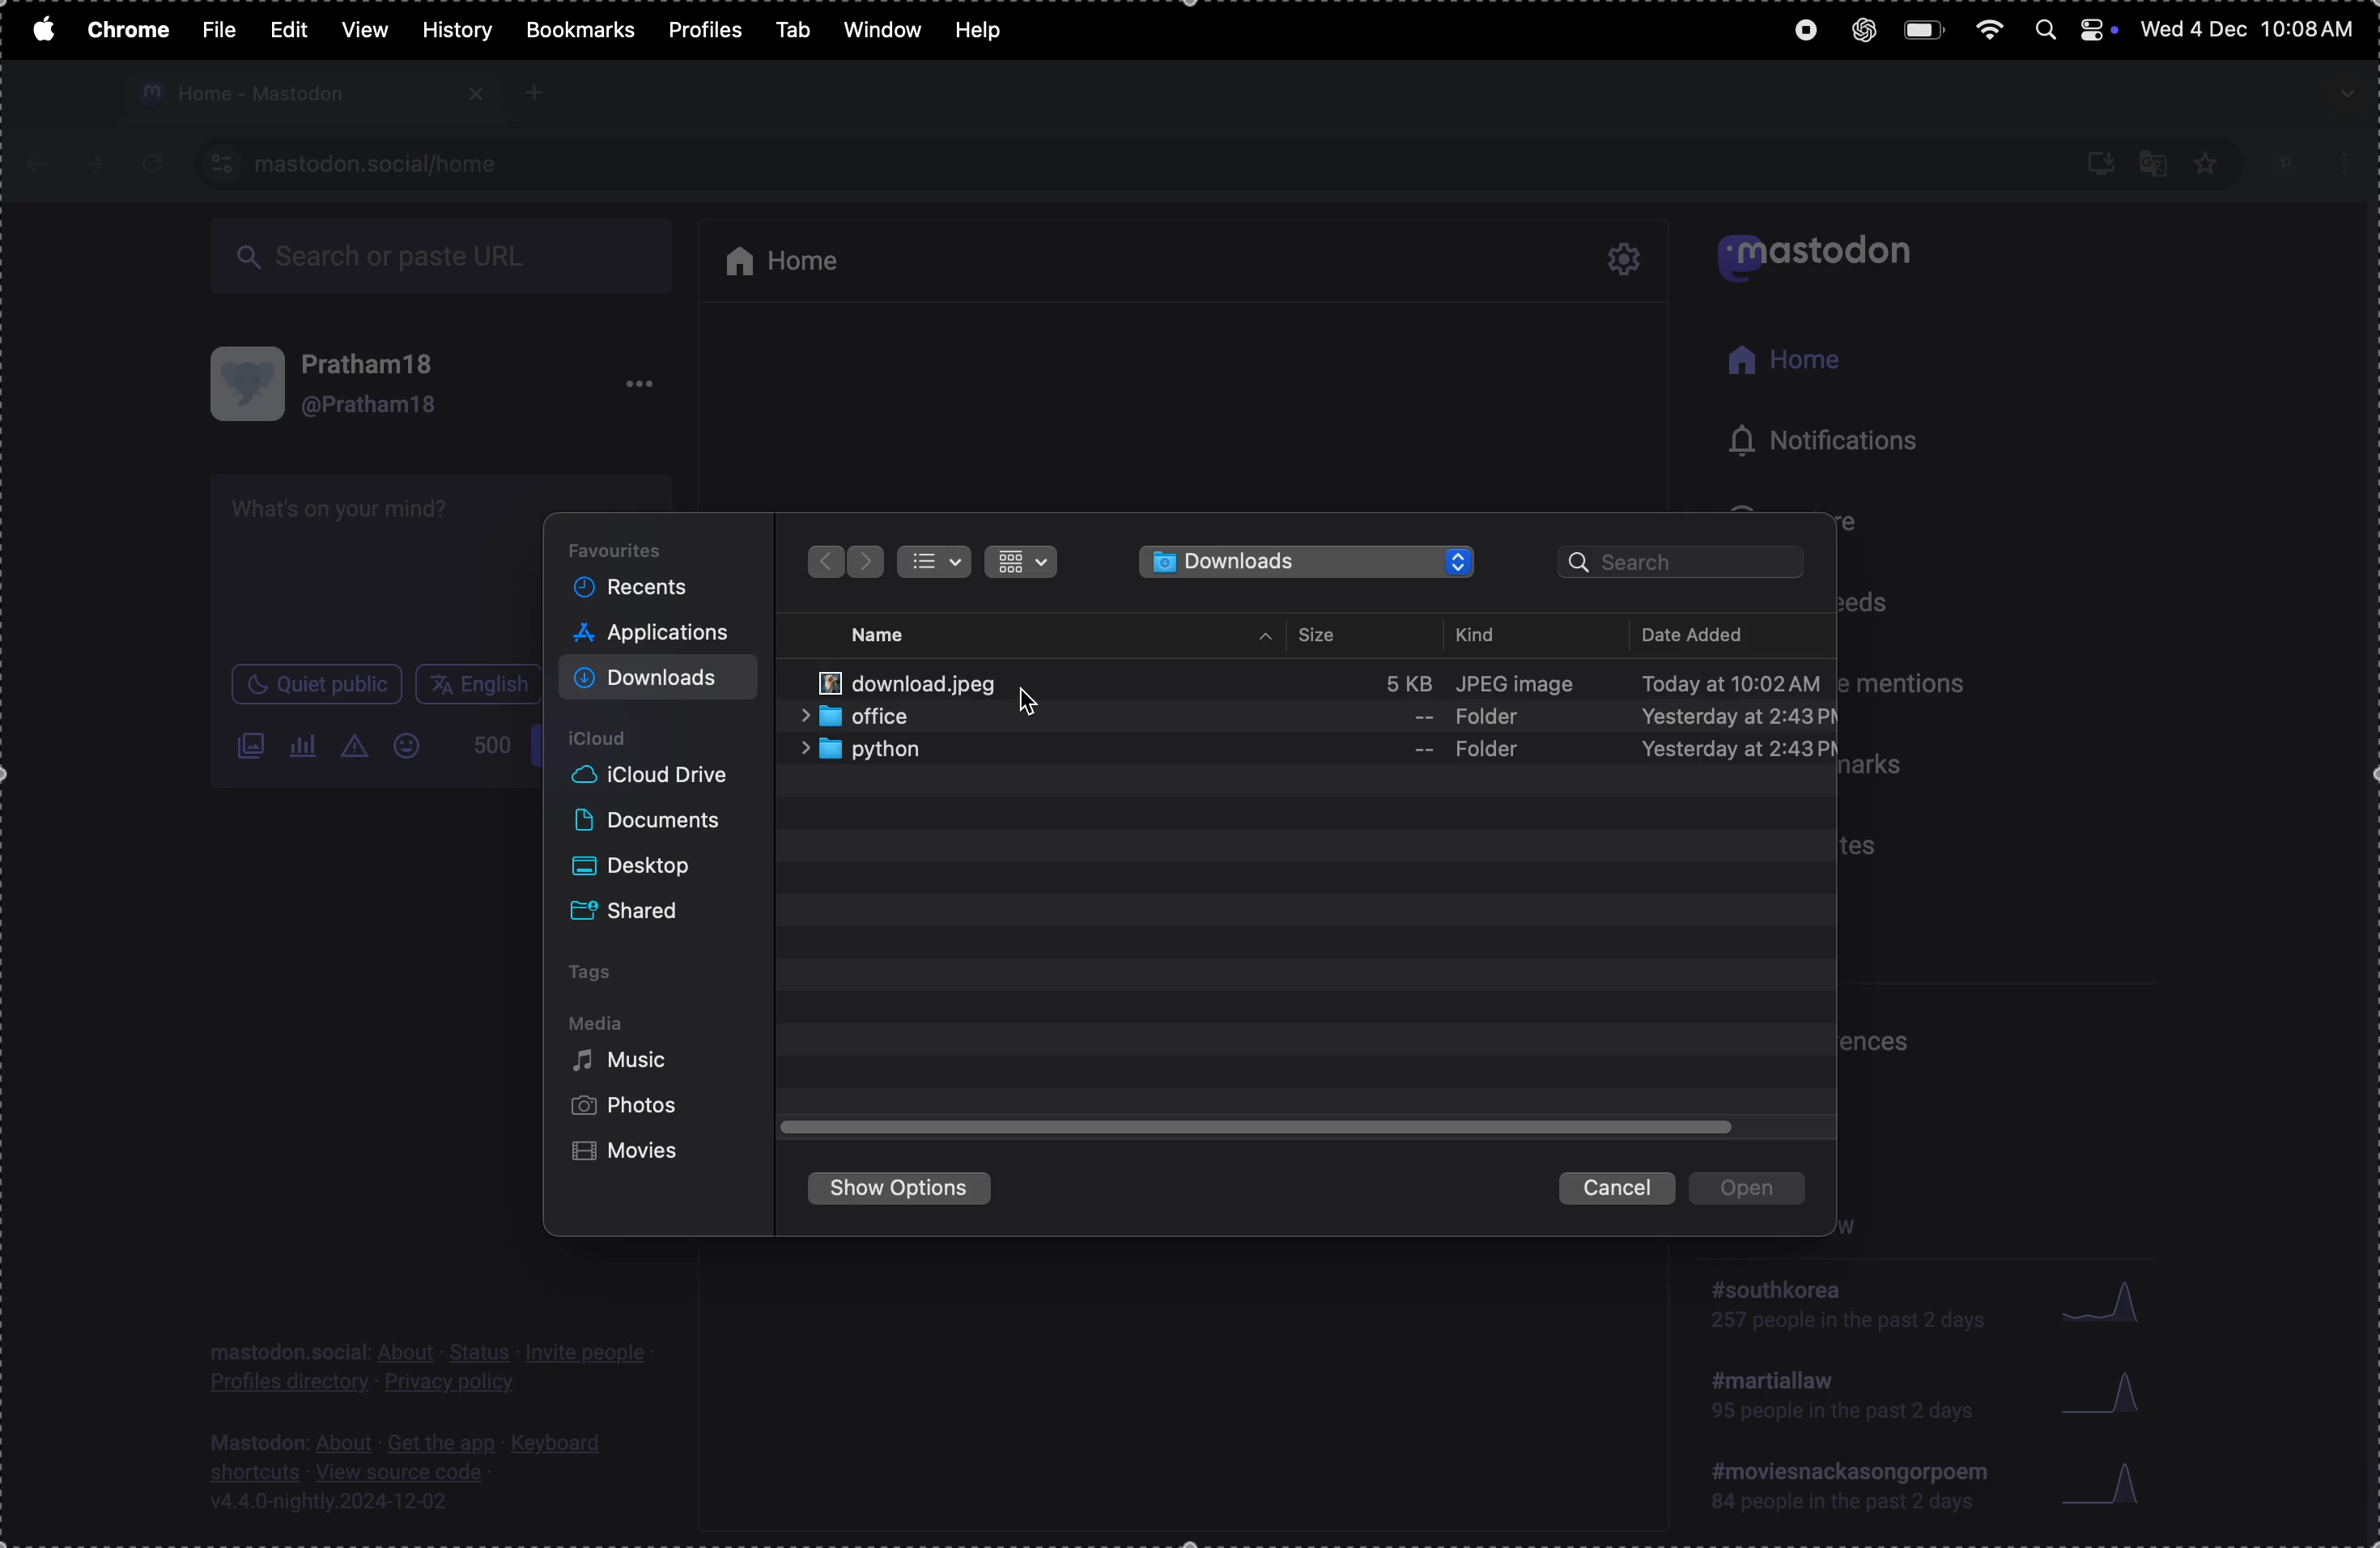  I want to click on add content warning, so click(359, 749).